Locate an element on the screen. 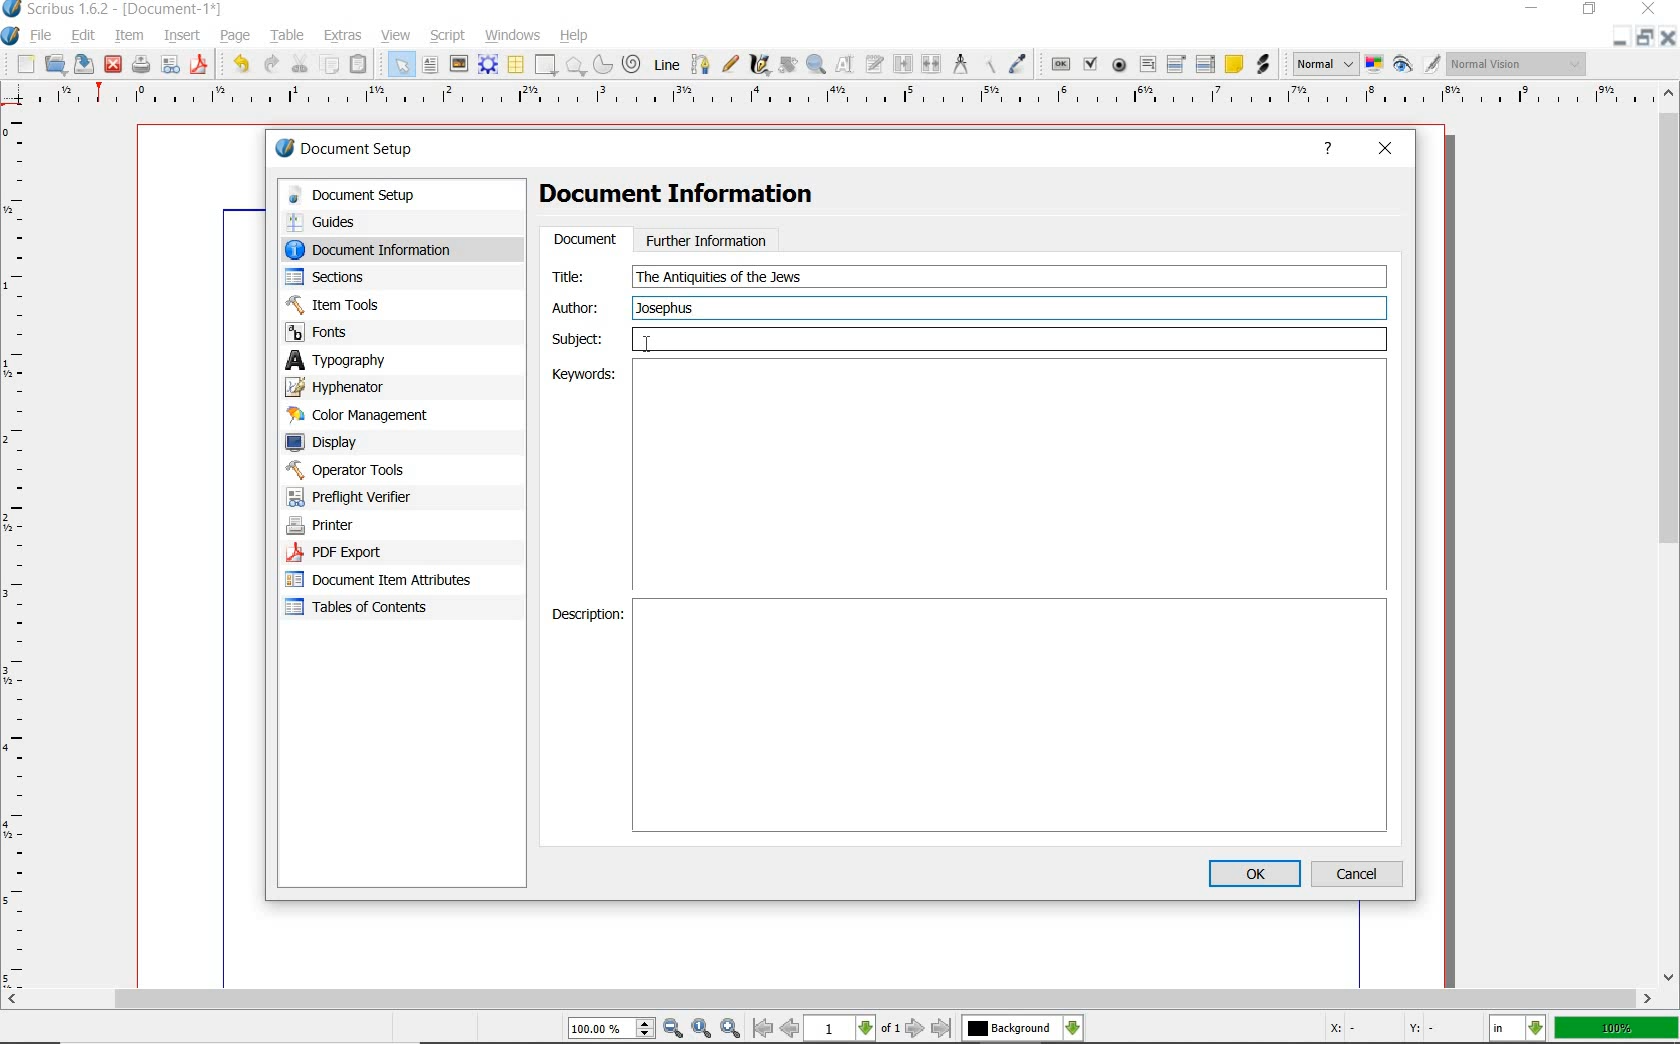 This screenshot has height=1044, width=1680. windows is located at coordinates (514, 36).